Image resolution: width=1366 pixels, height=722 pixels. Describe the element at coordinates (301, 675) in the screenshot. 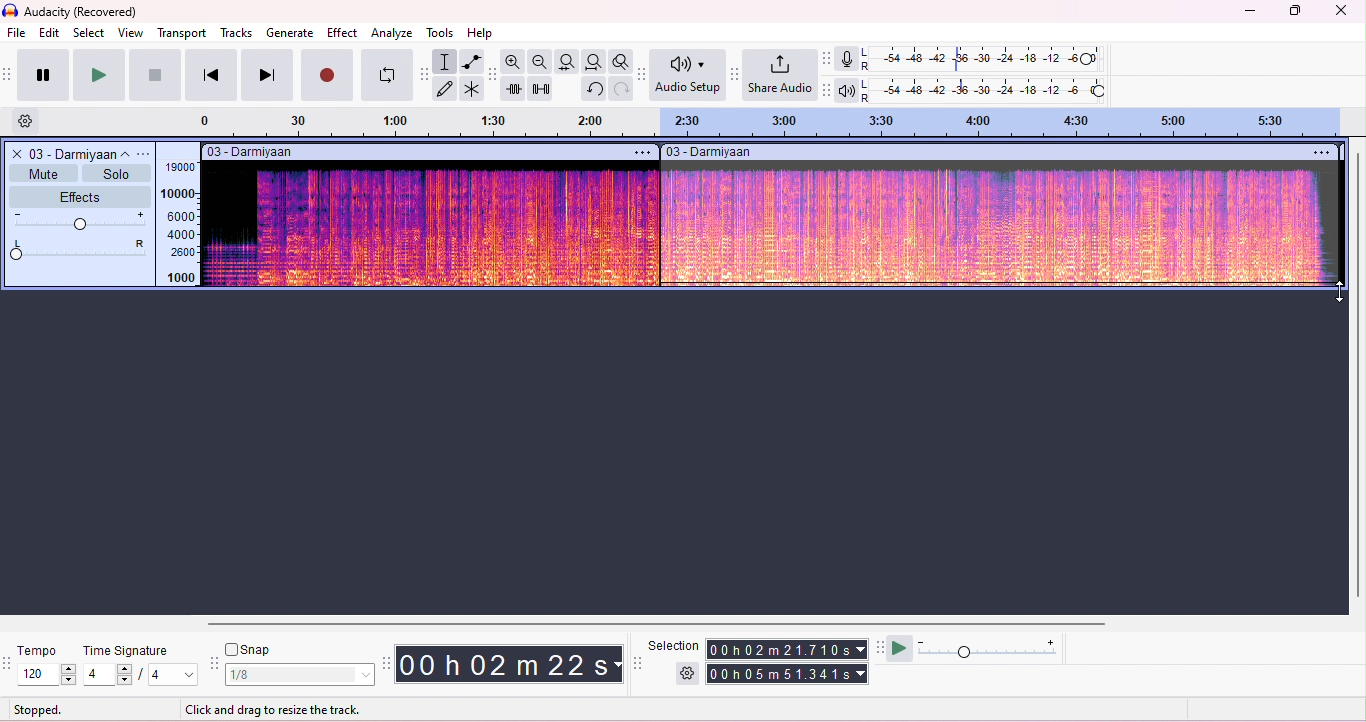

I see `select snap` at that location.